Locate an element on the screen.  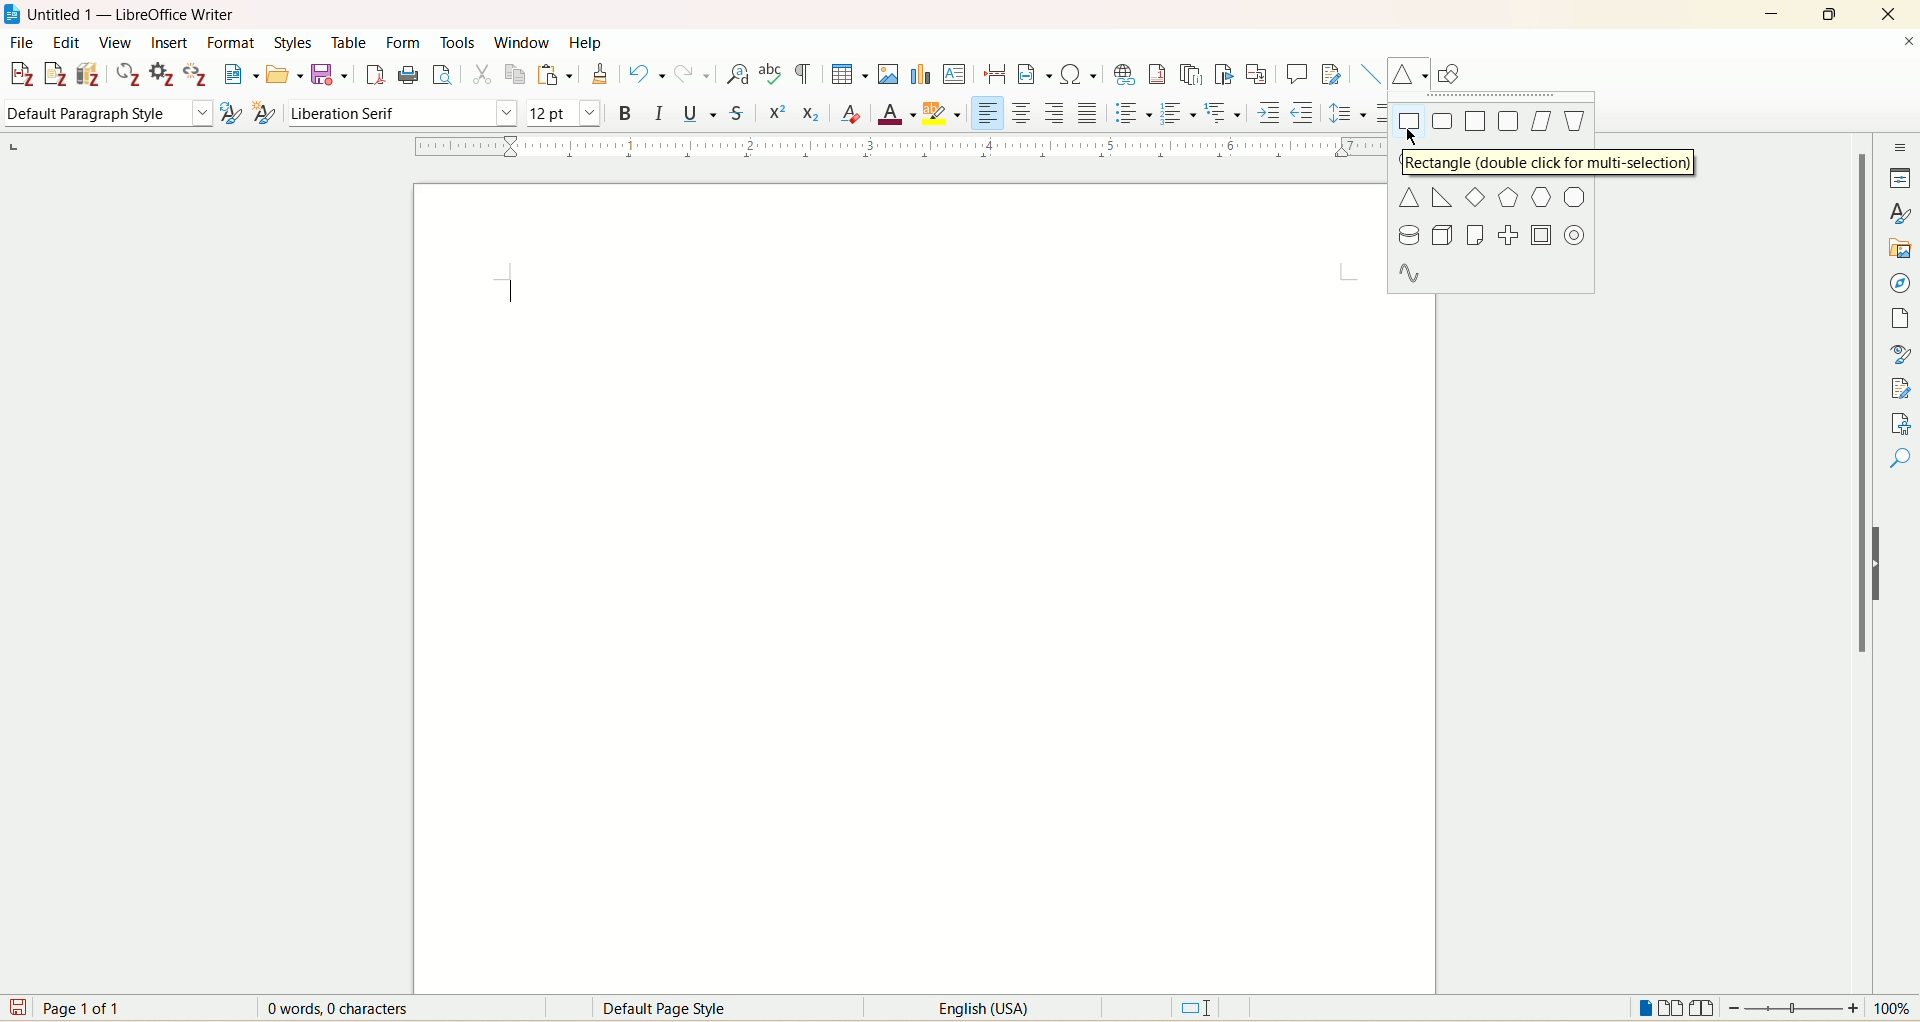
help is located at coordinates (585, 42).